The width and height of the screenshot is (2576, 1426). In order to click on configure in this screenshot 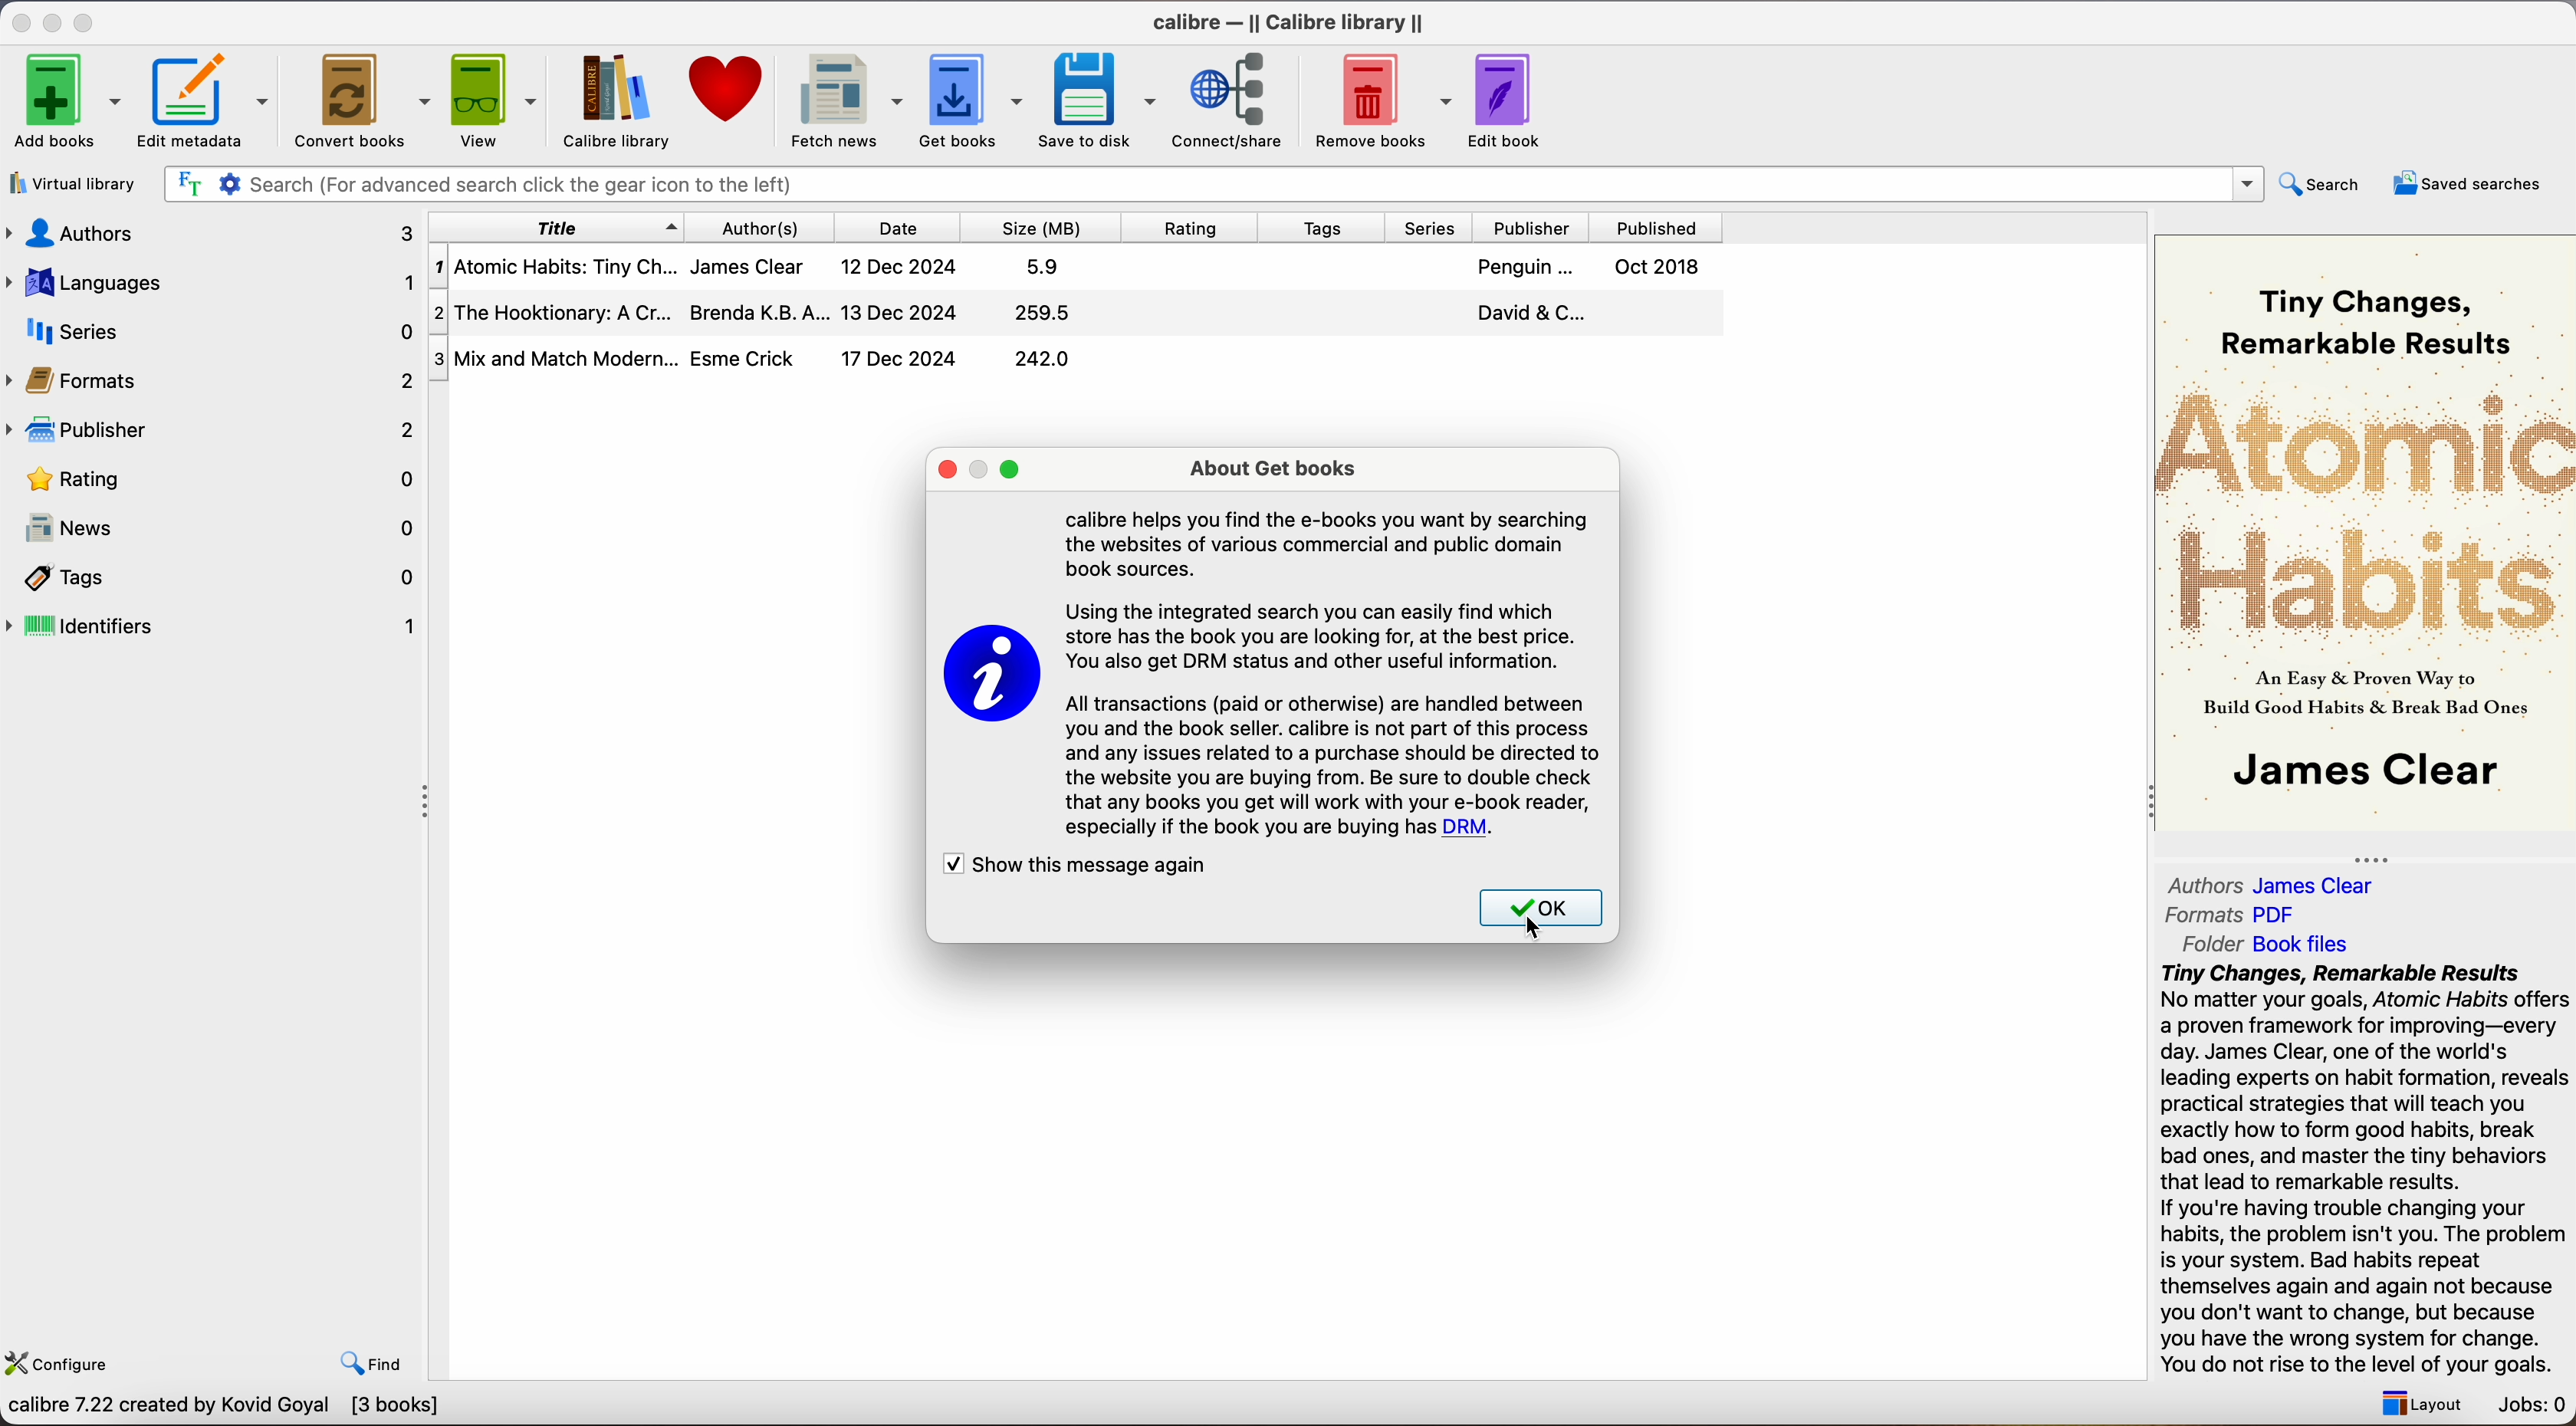, I will do `click(63, 1359)`.